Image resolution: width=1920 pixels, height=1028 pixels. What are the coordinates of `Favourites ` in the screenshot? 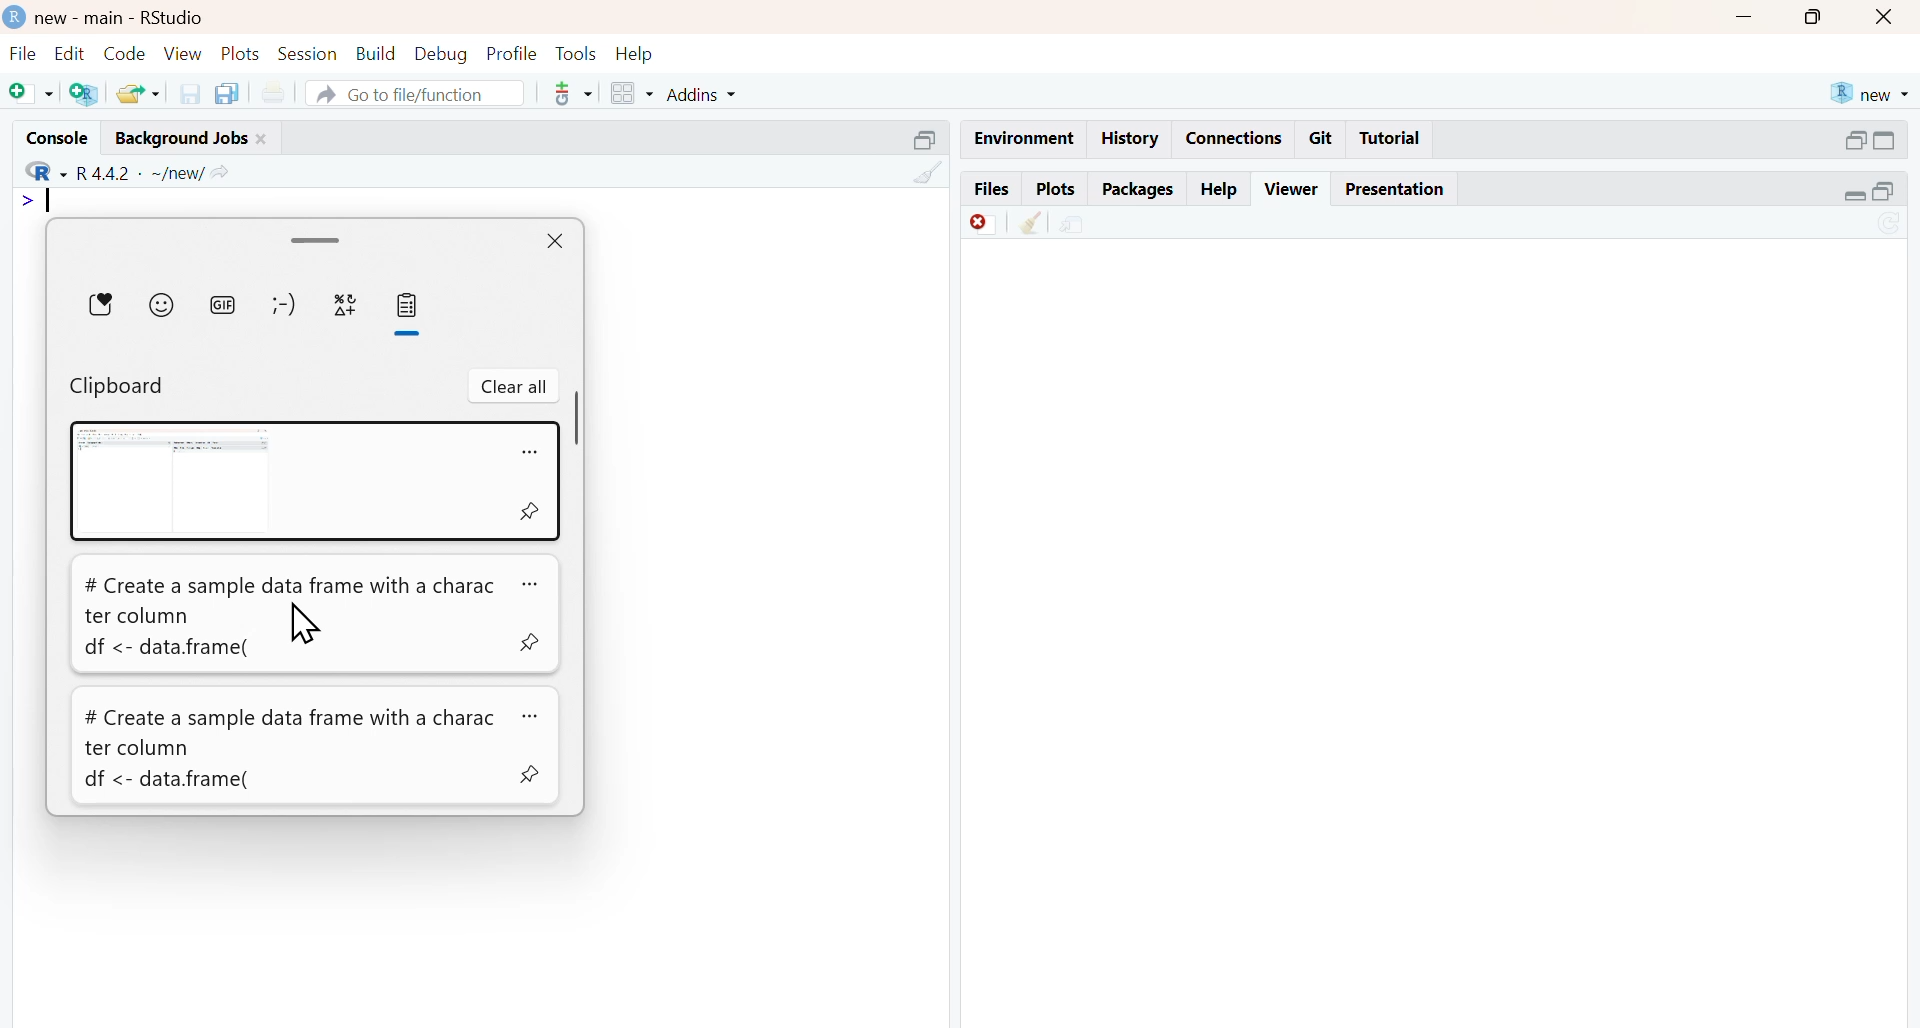 It's located at (101, 305).